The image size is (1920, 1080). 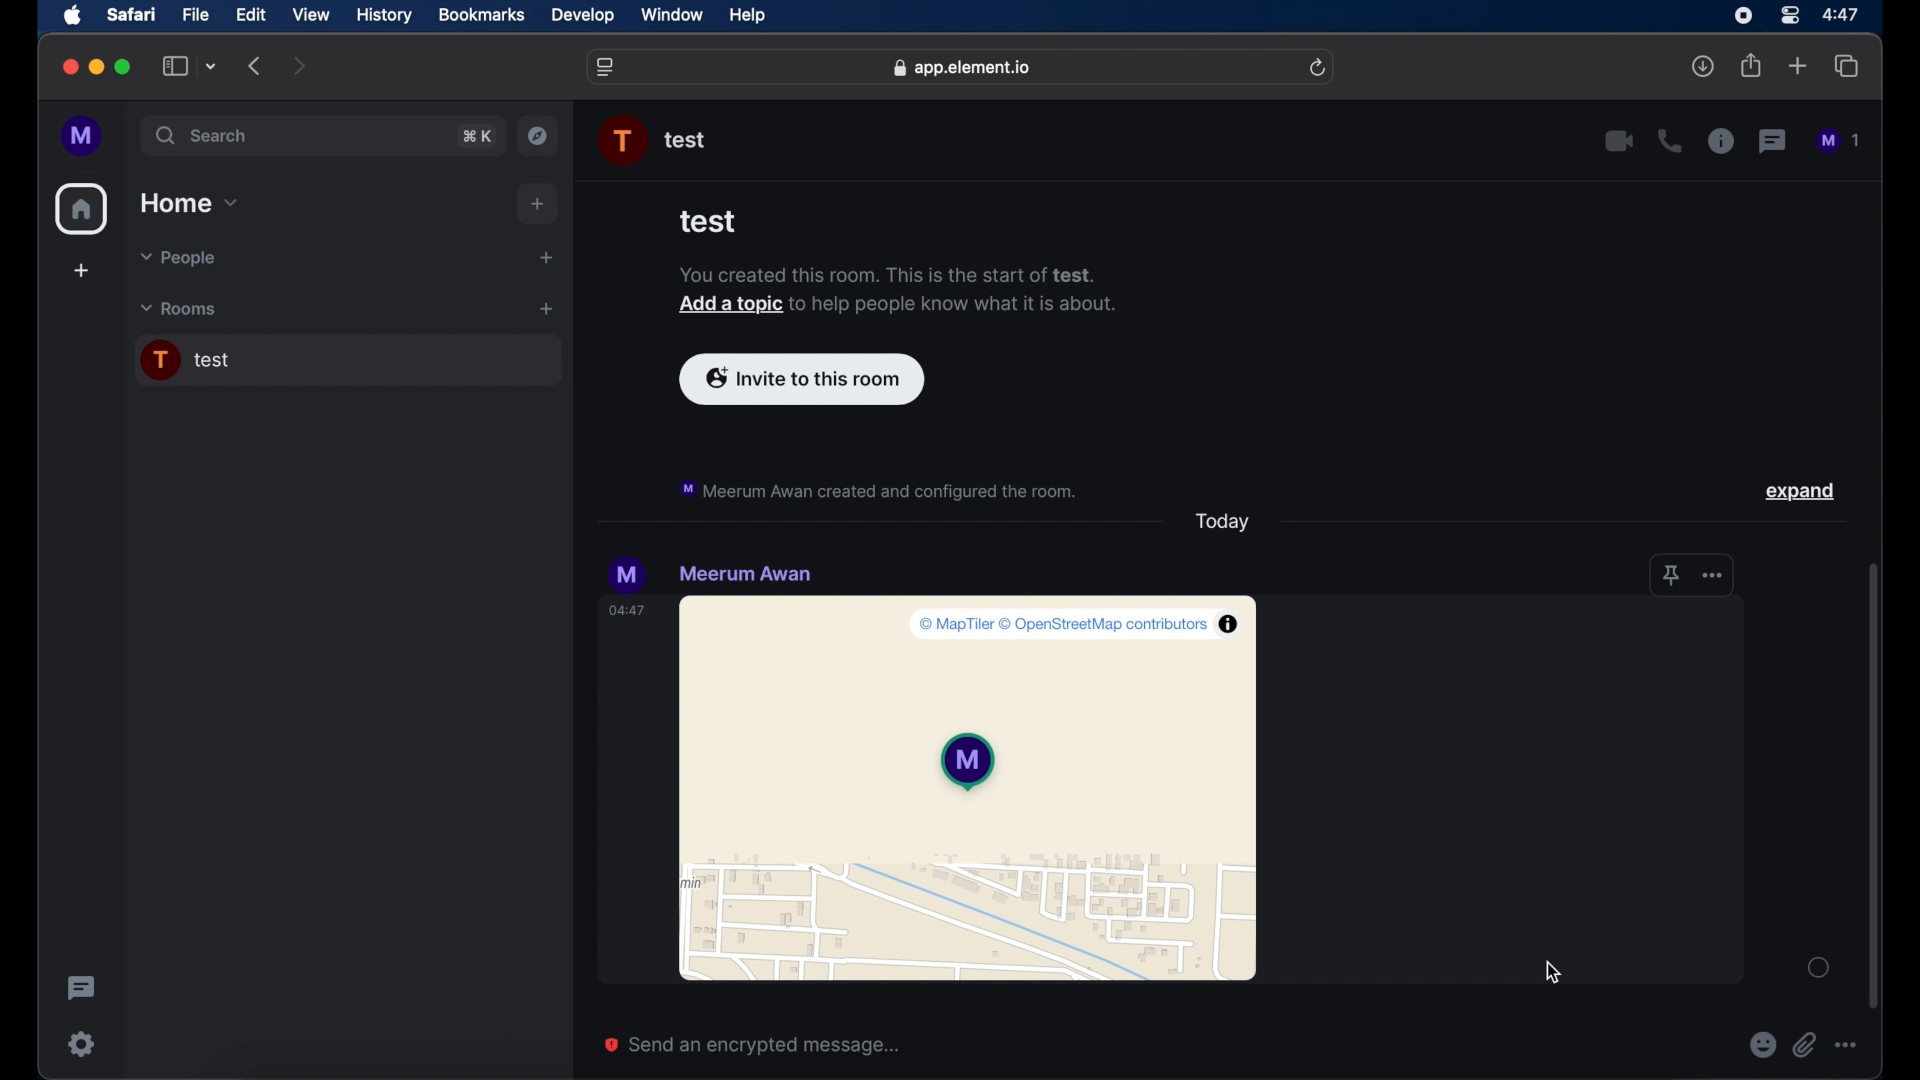 I want to click on threading activity, so click(x=80, y=988).